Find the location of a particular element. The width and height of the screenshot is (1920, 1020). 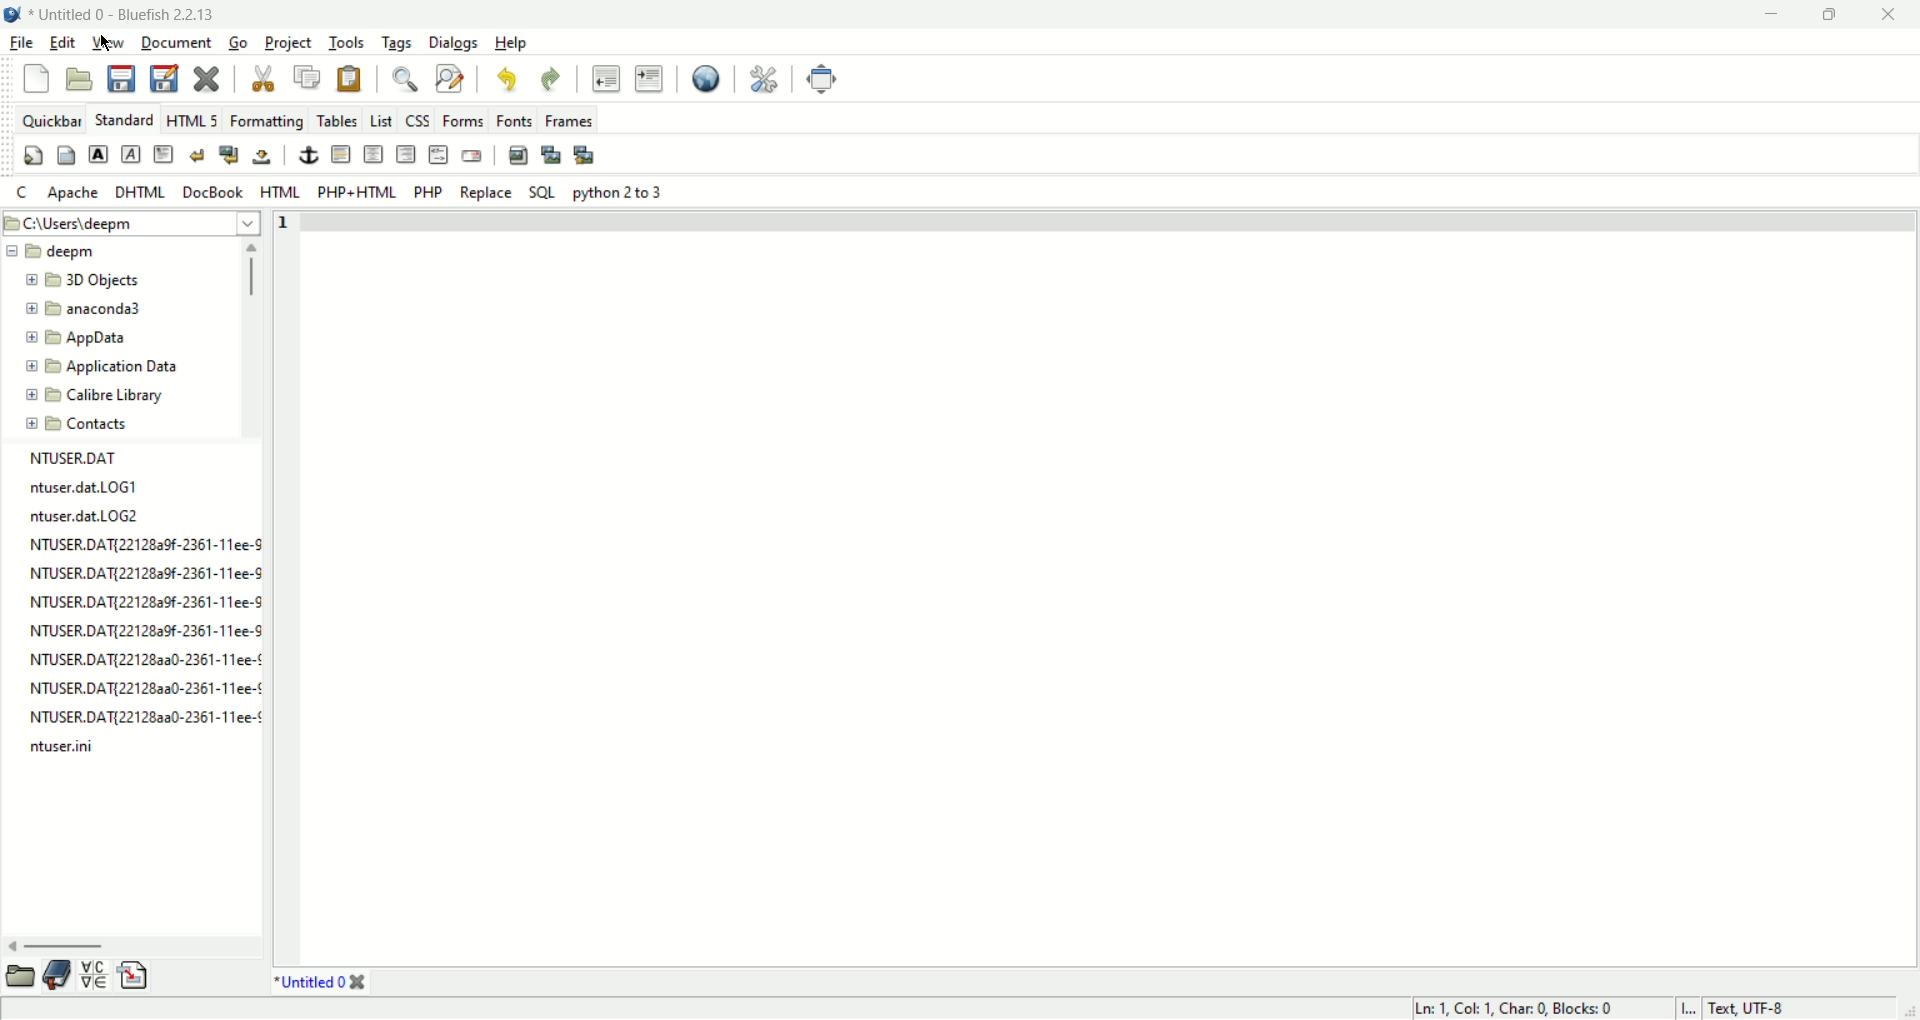

break is located at coordinates (198, 155).